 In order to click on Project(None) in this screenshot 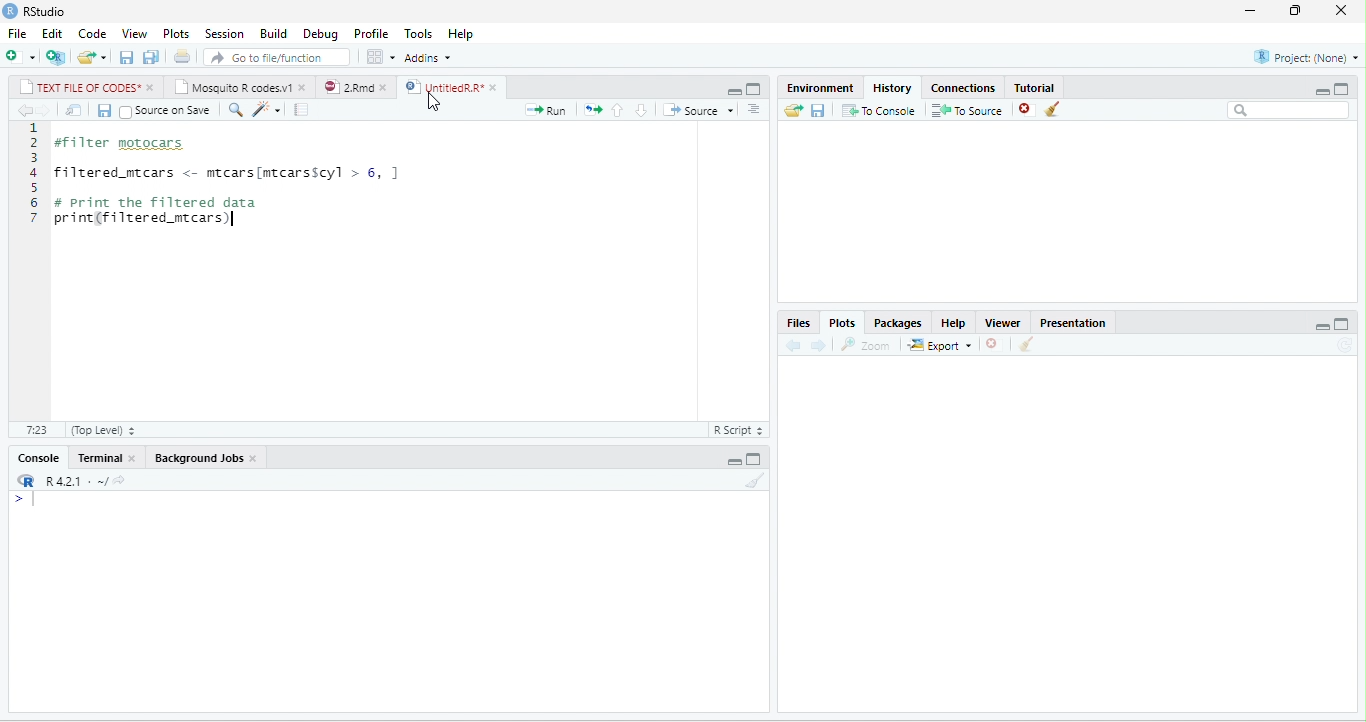, I will do `click(1307, 57)`.